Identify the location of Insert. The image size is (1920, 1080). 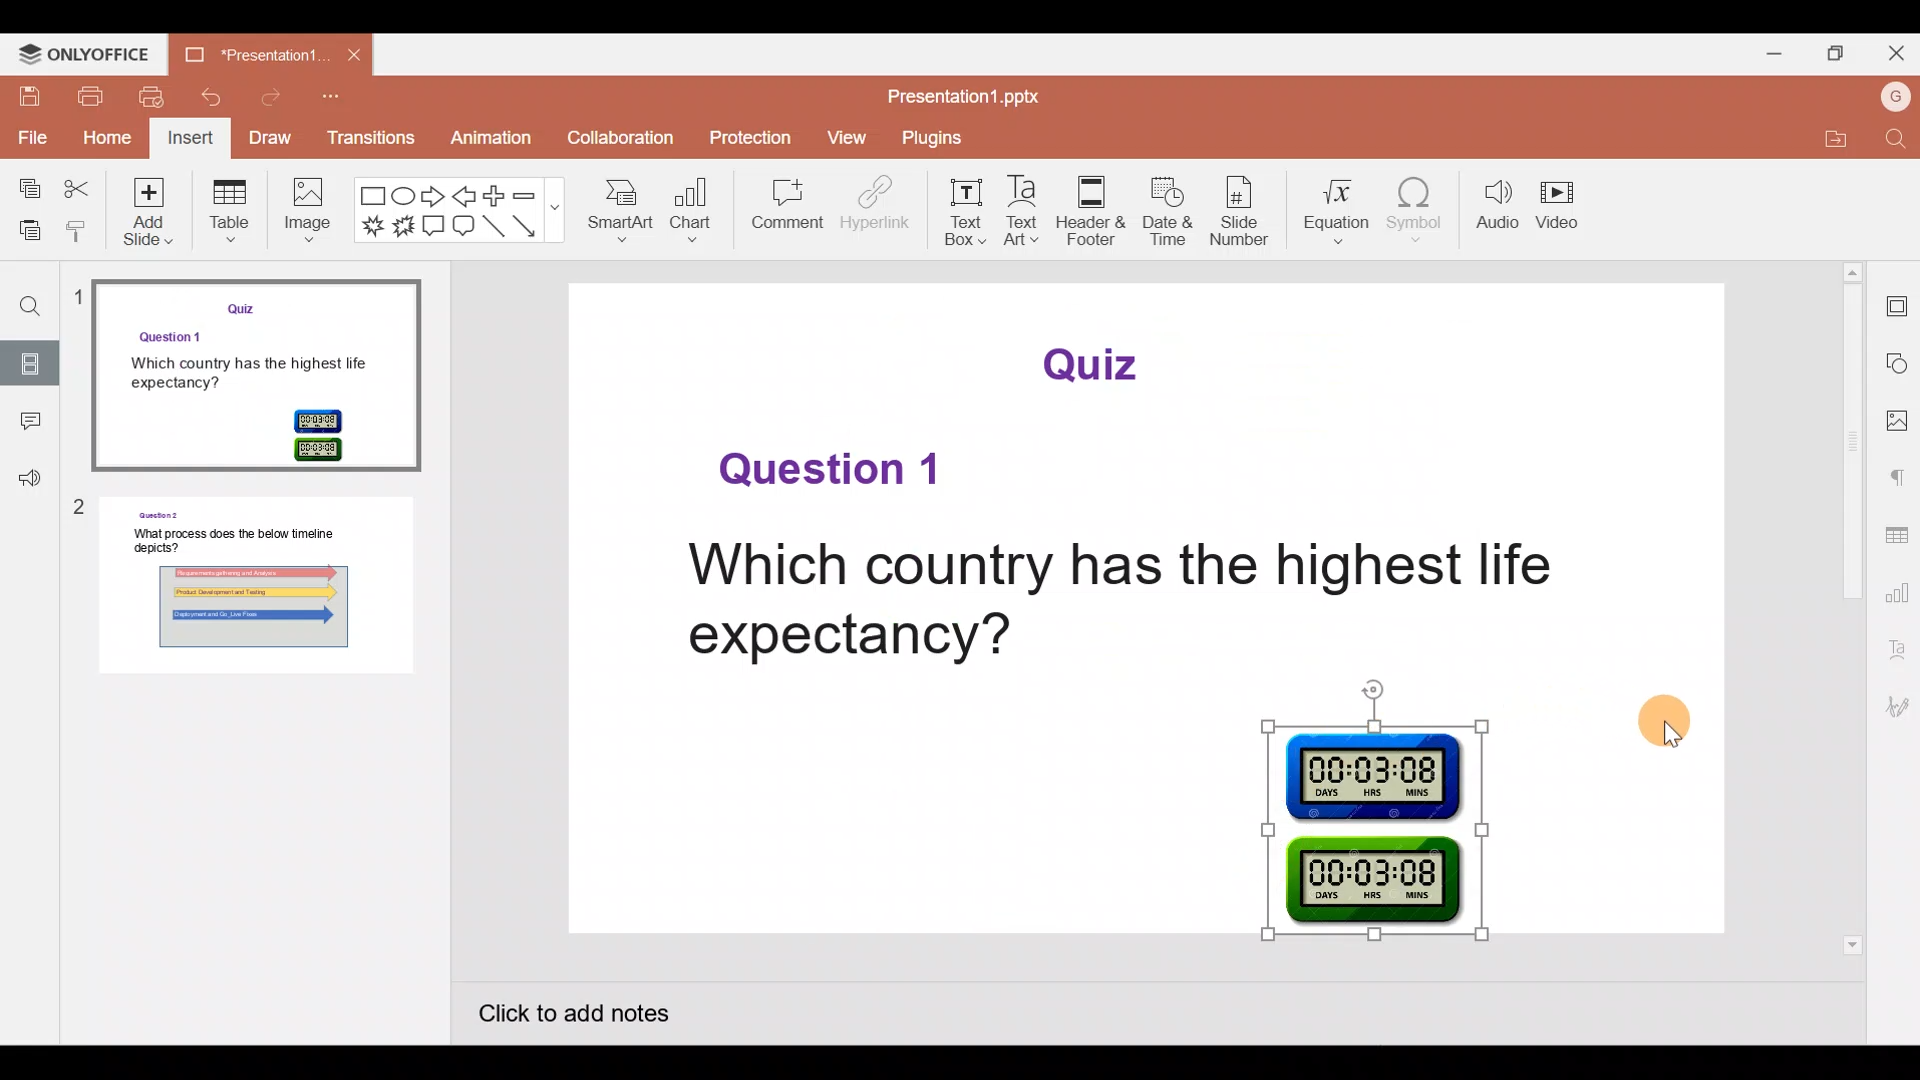
(193, 138).